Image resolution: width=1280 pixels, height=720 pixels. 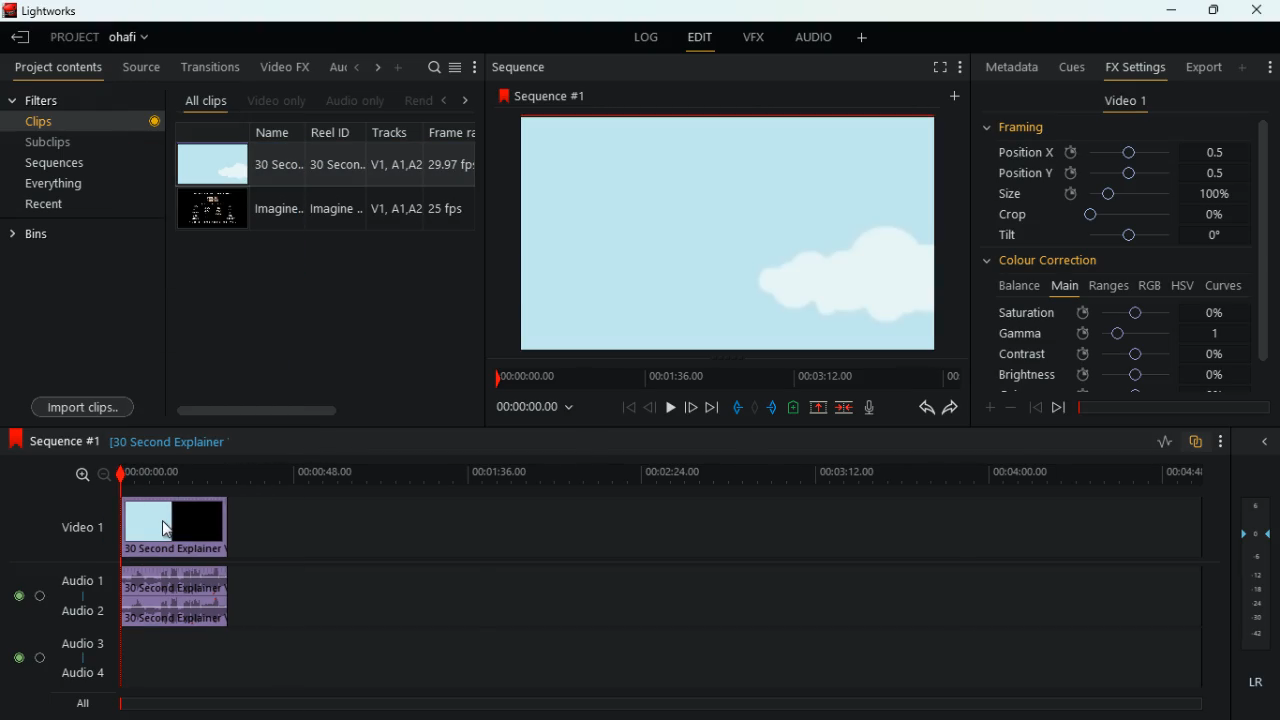 I want to click on reel id, so click(x=329, y=175).